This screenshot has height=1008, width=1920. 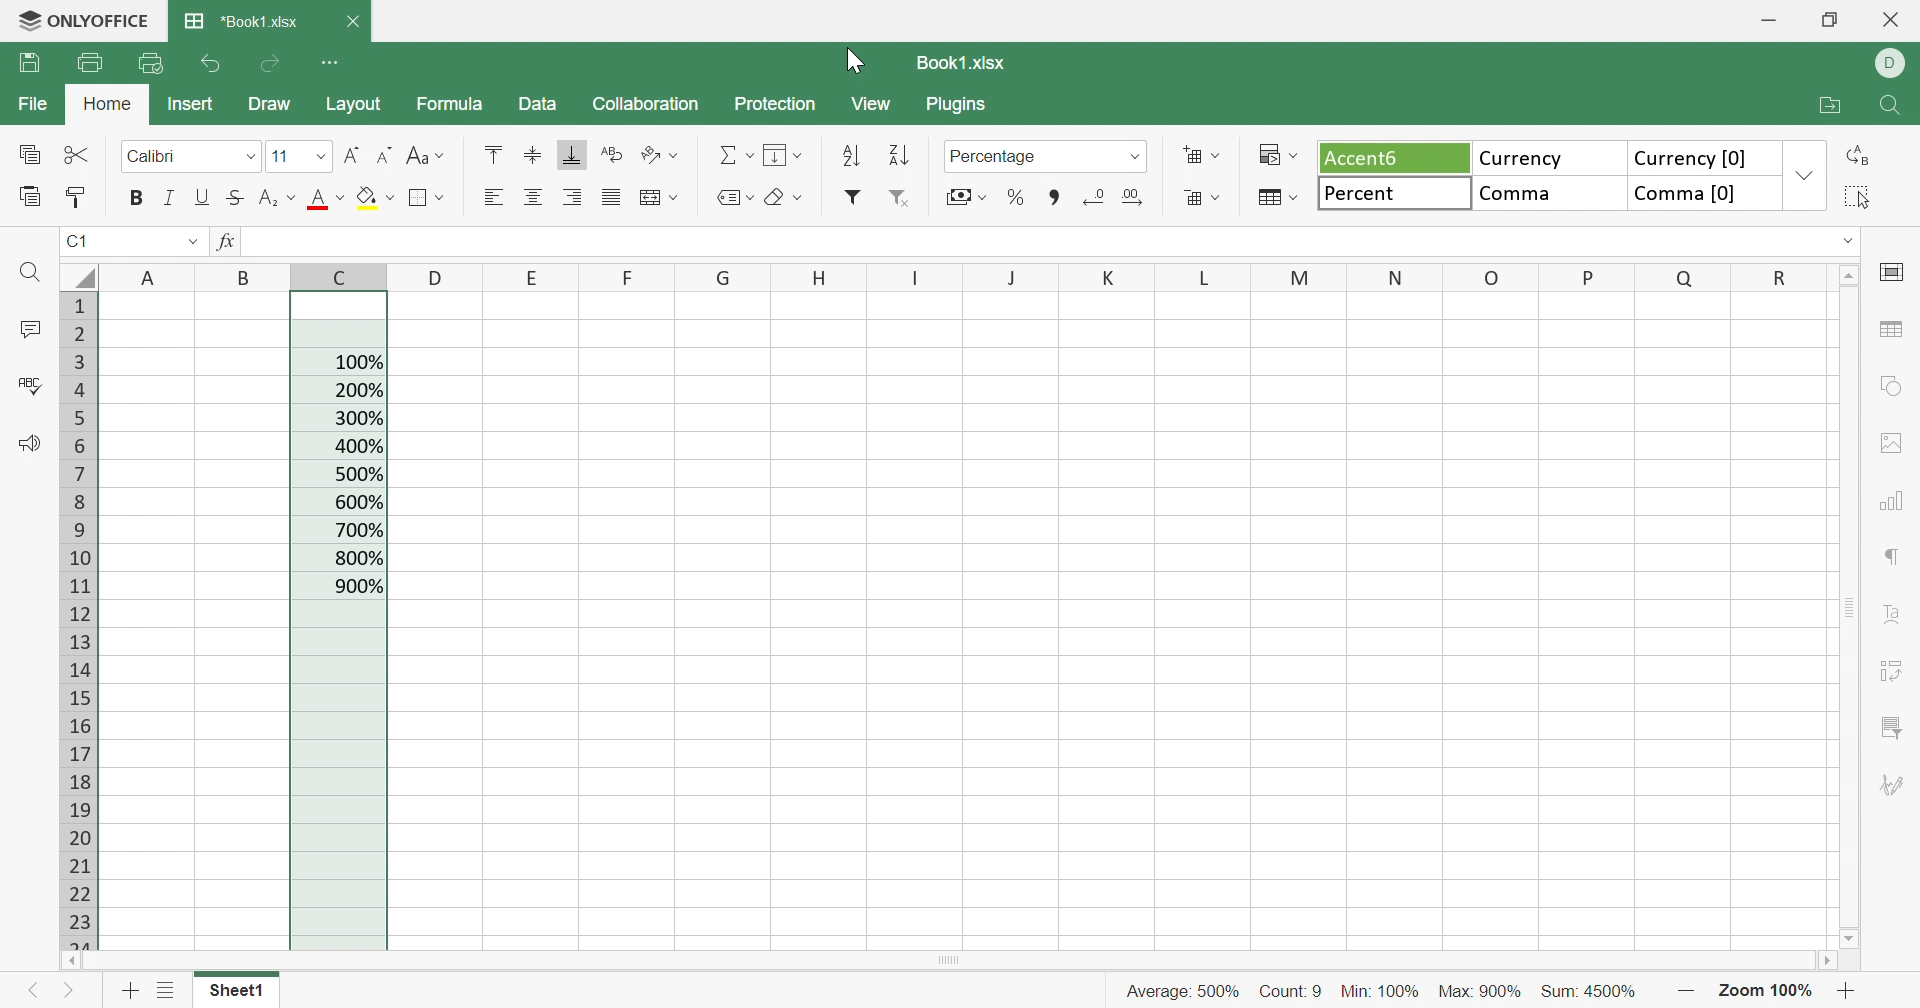 I want to click on F, so click(x=613, y=276).